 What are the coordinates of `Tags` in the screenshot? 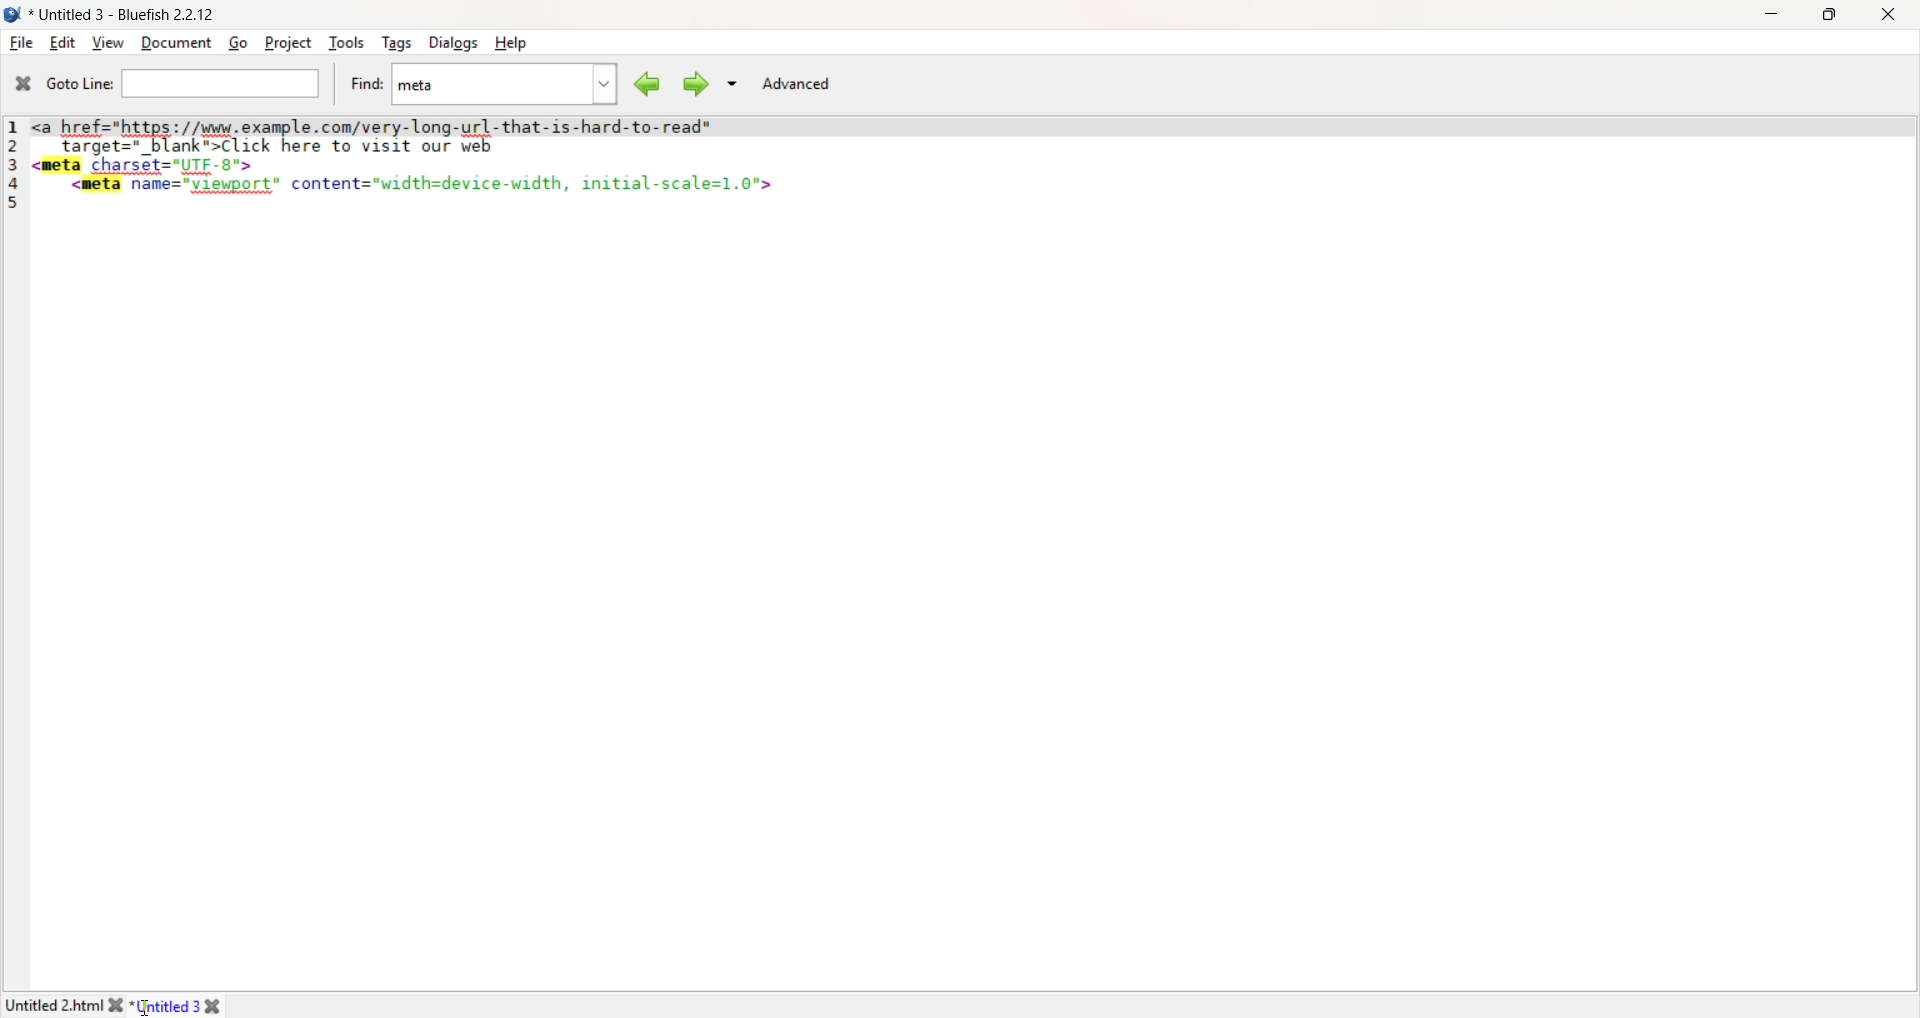 It's located at (394, 43).